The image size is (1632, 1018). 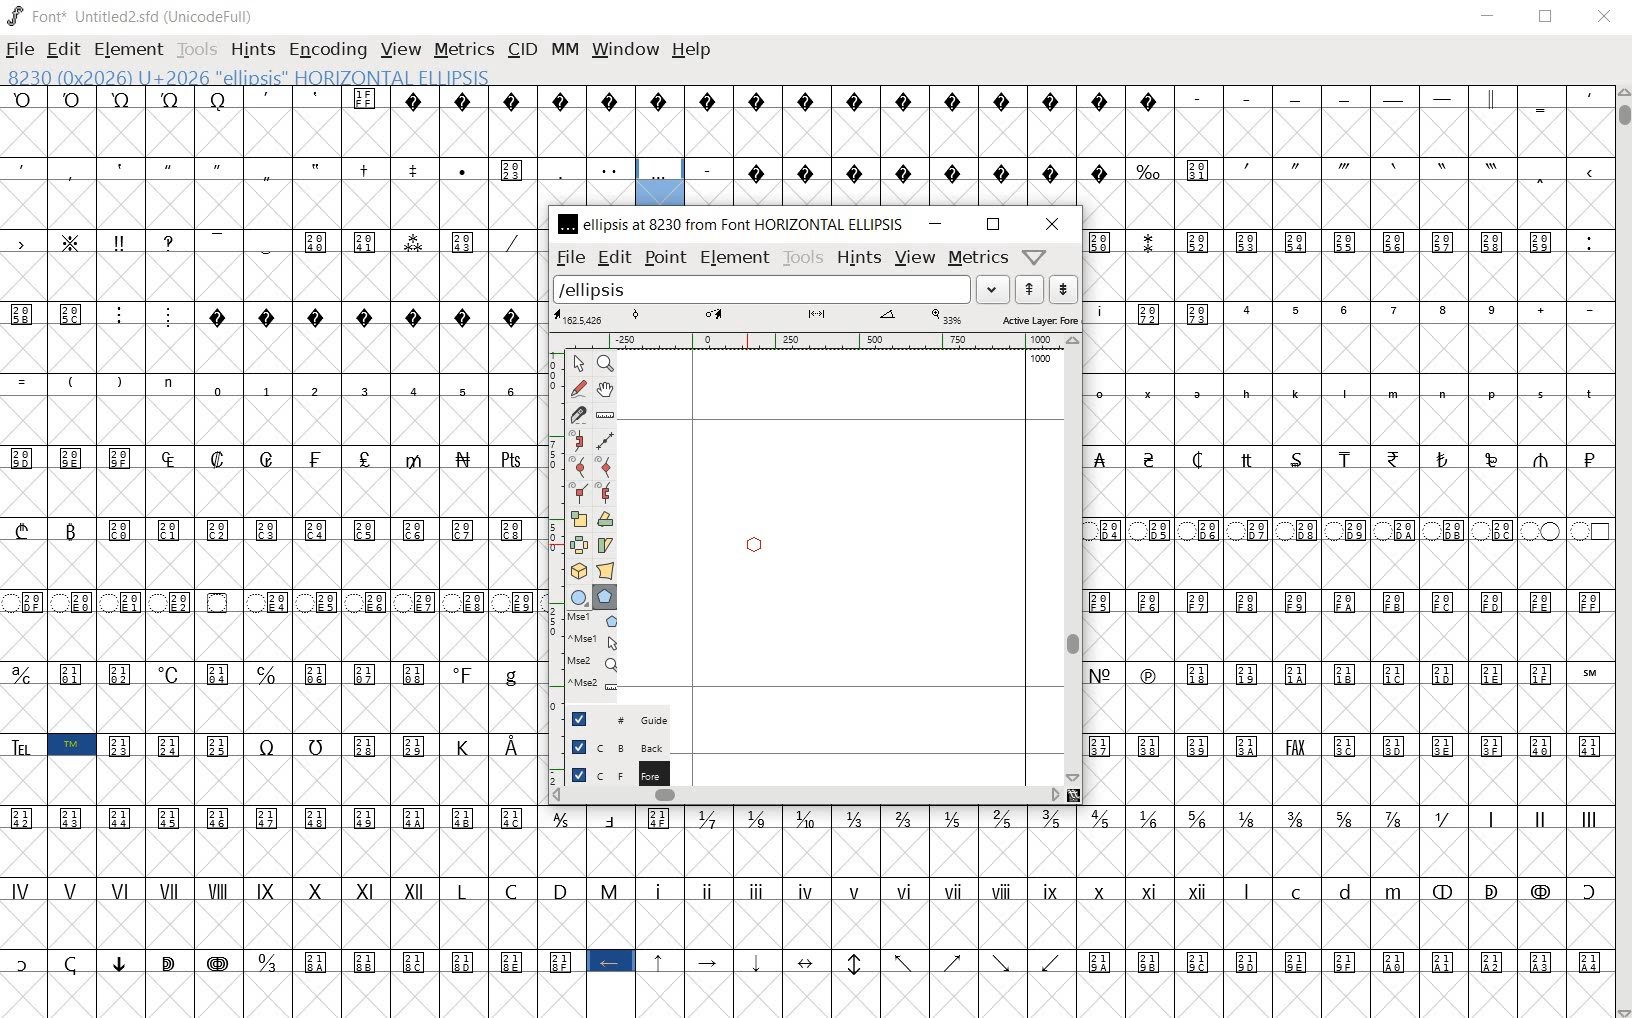 What do you see at coordinates (1033, 257) in the screenshot?
I see `Help/Window` at bounding box center [1033, 257].